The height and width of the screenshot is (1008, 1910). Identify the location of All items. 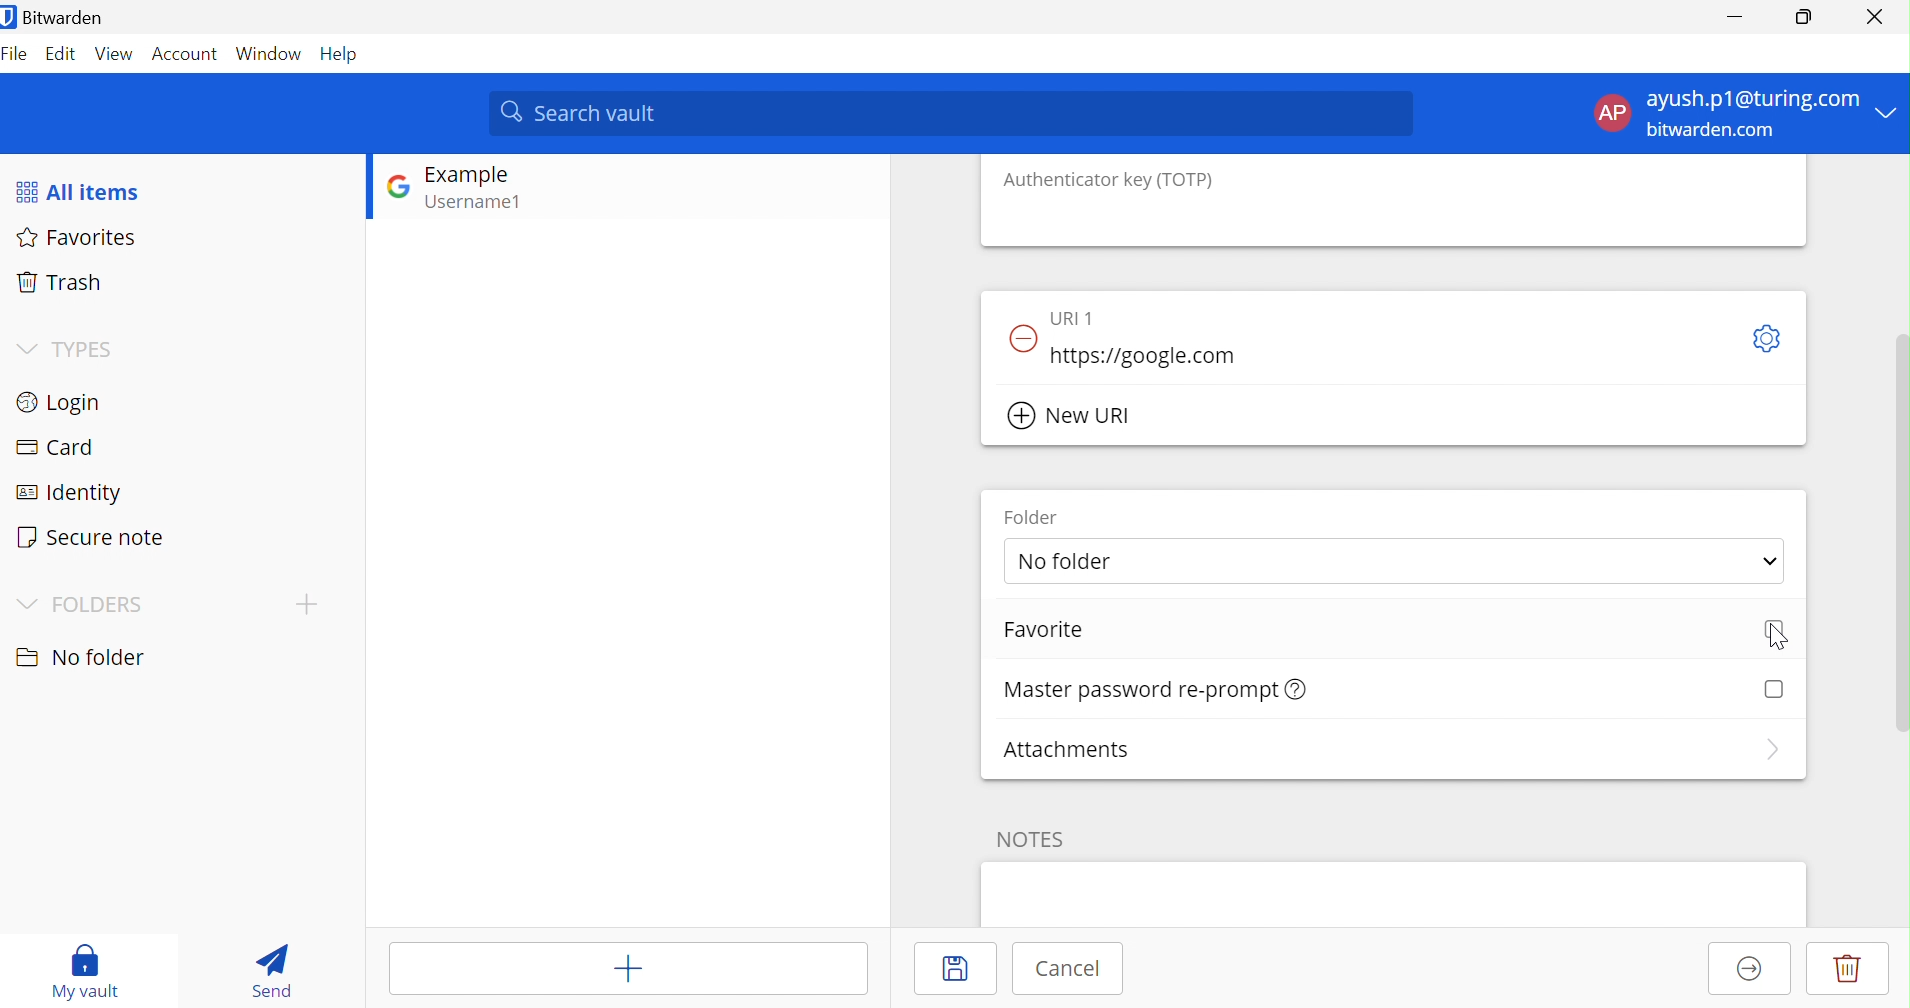
(79, 190).